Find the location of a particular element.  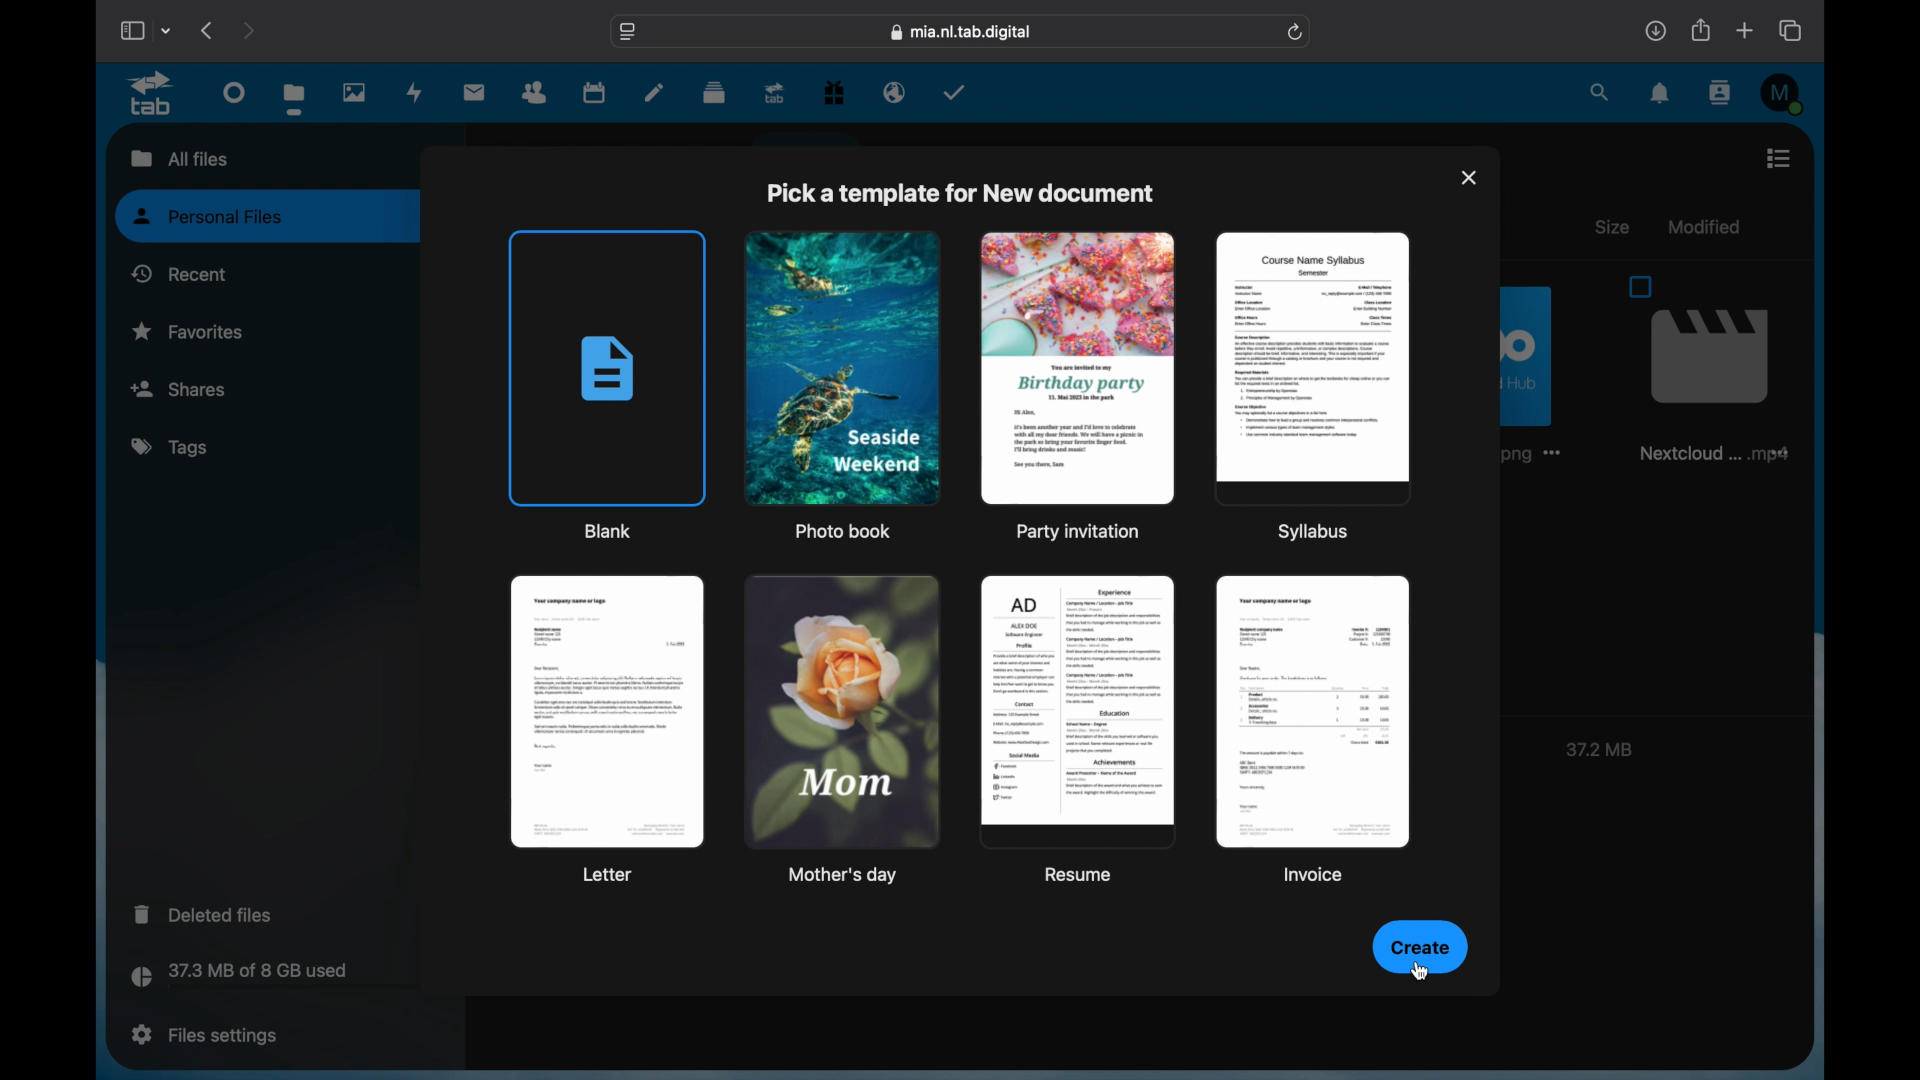

favorites is located at coordinates (188, 330).